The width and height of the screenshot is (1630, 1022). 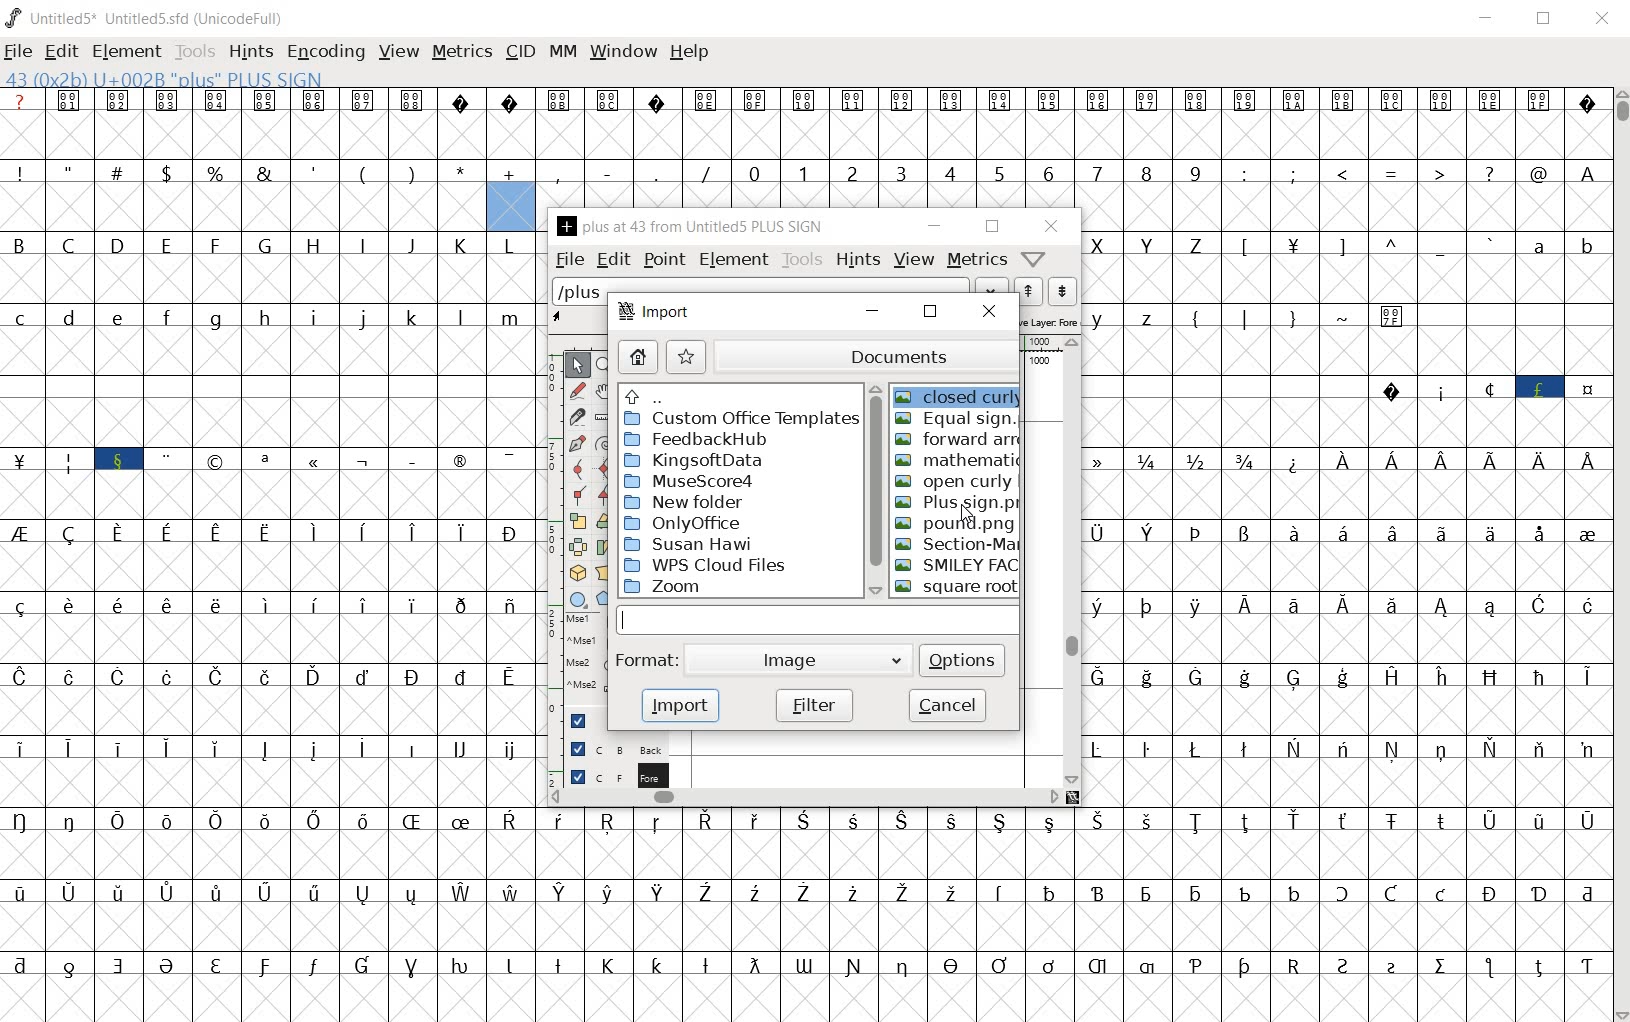 What do you see at coordinates (19, 51) in the screenshot?
I see `file` at bounding box center [19, 51].